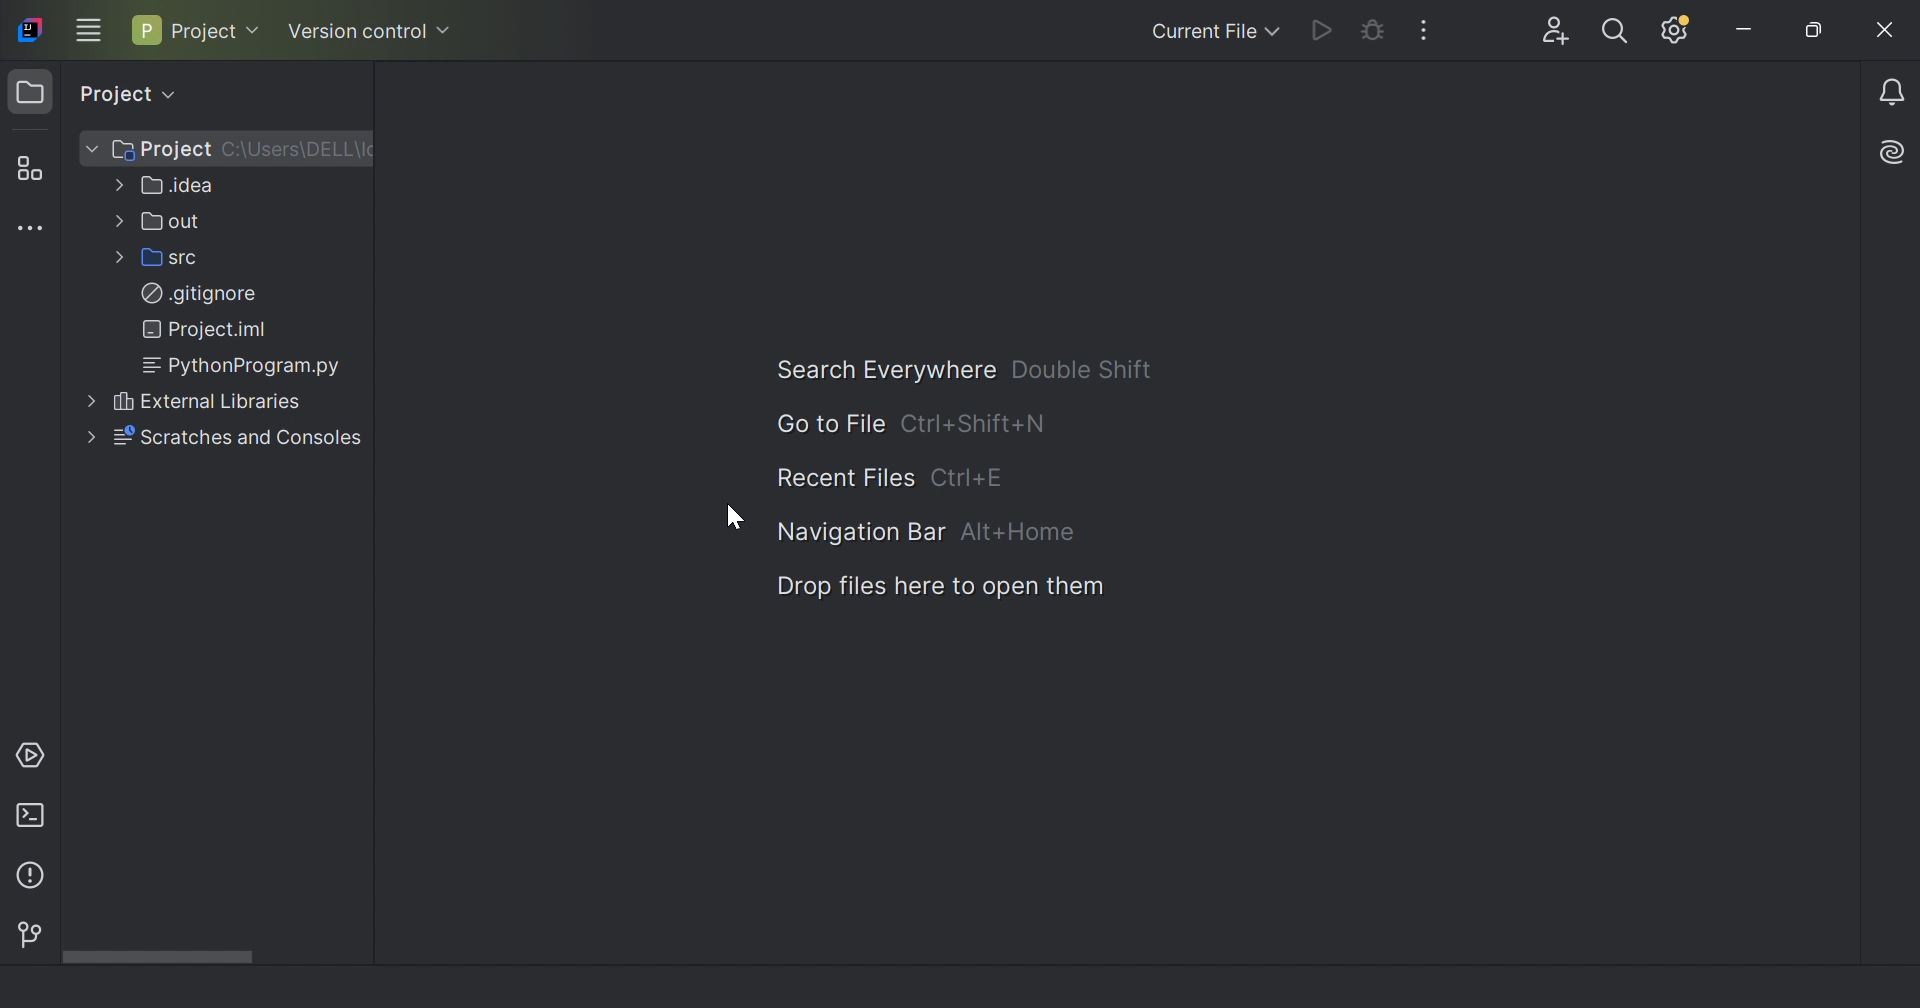  I want to click on PythonProgram.py, so click(246, 366).